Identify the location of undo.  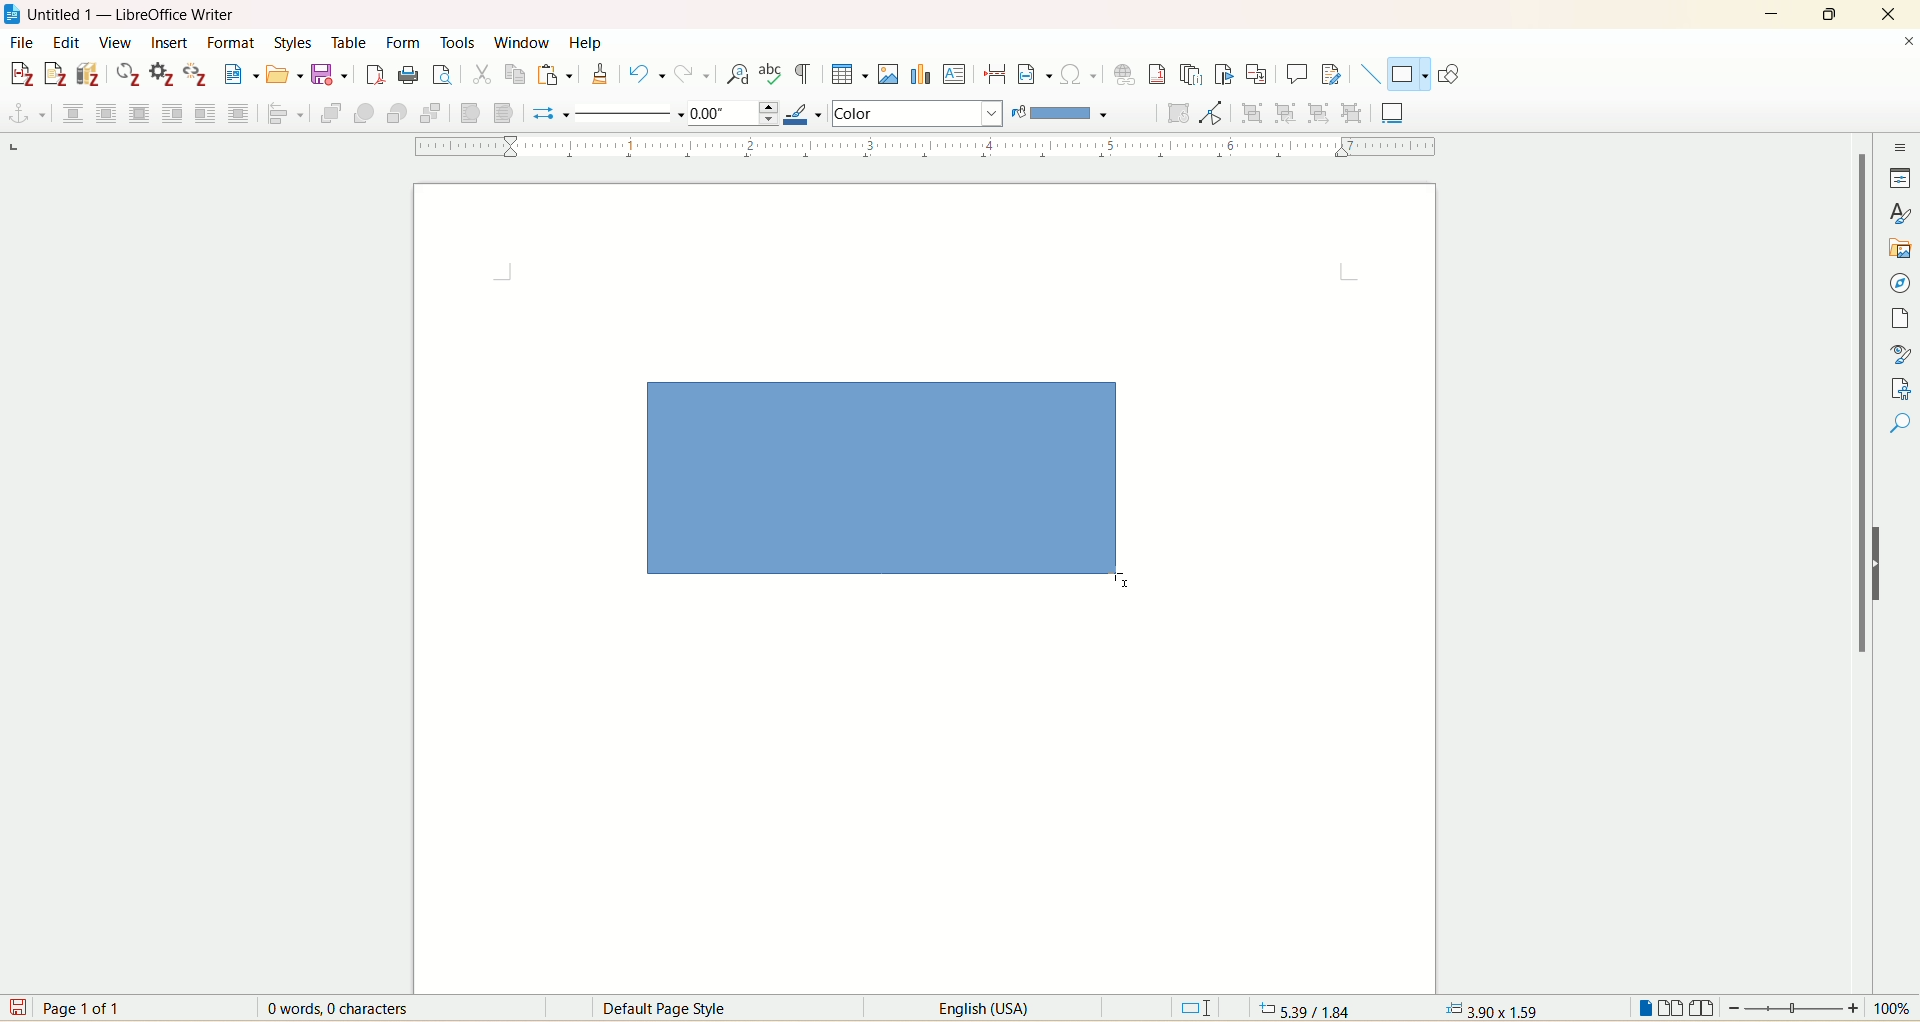
(647, 74).